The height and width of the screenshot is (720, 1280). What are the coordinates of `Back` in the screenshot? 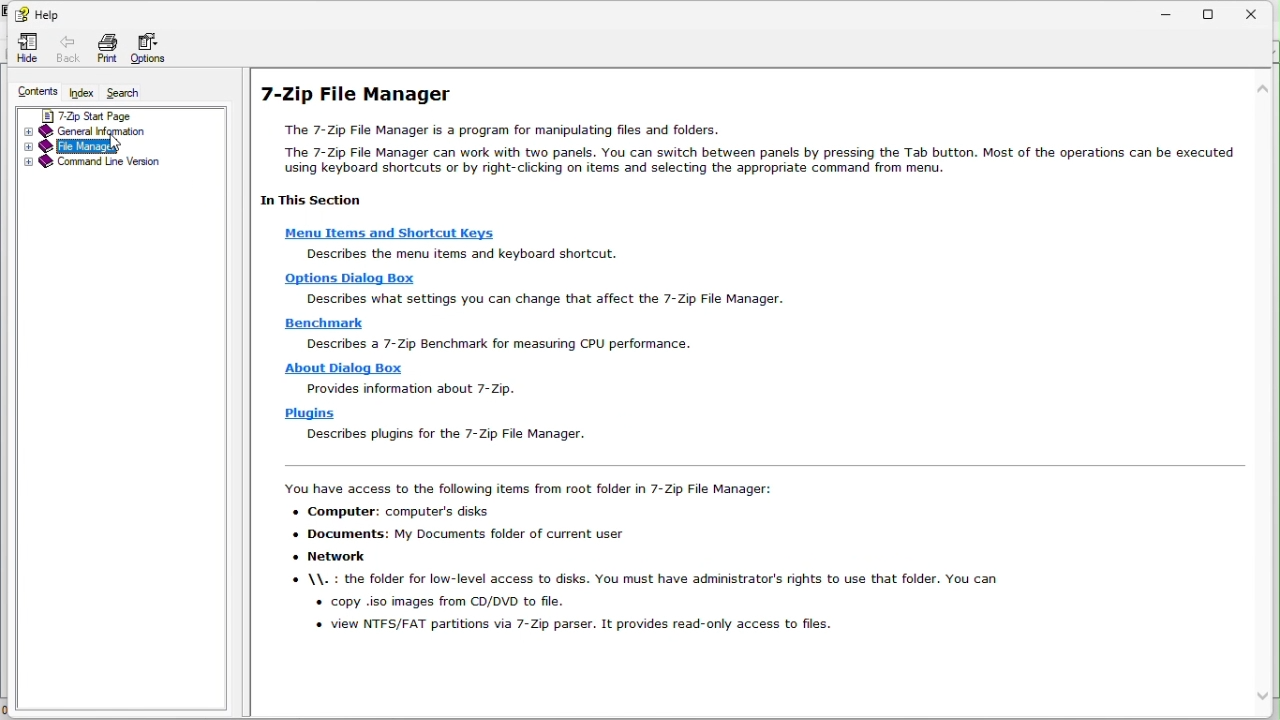 It's located at (64, 50).